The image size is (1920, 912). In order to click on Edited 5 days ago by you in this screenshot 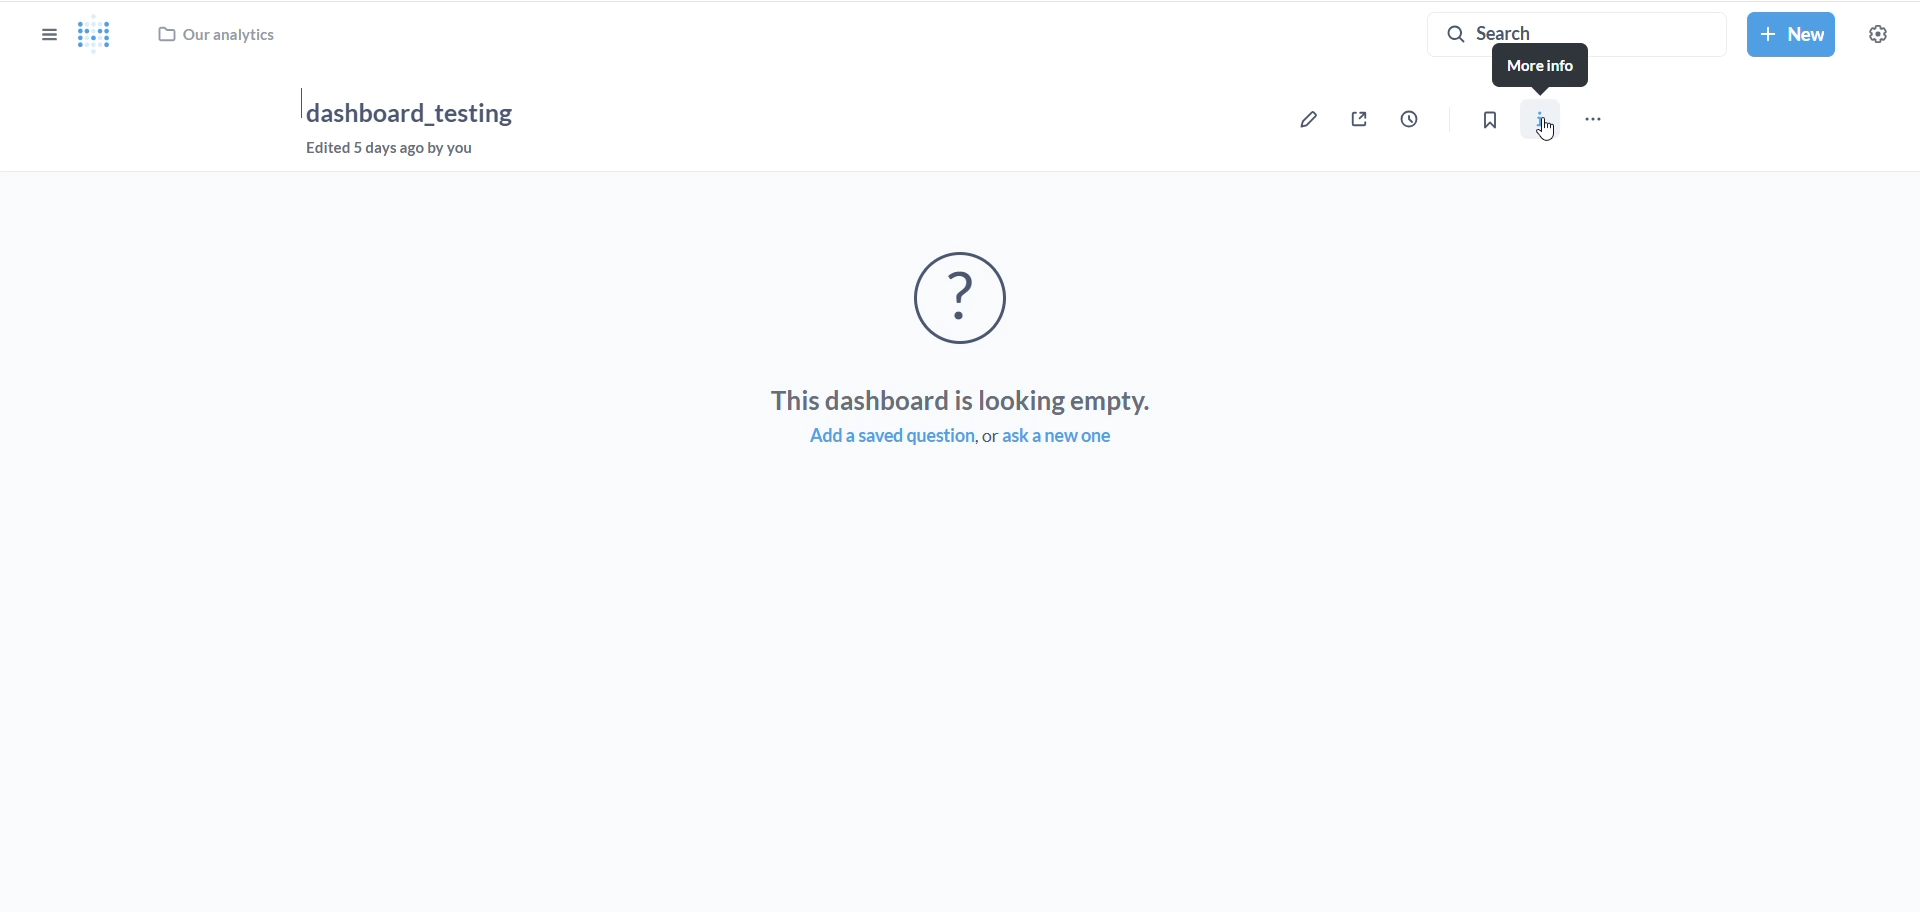, I will do `click(401, 154)`.